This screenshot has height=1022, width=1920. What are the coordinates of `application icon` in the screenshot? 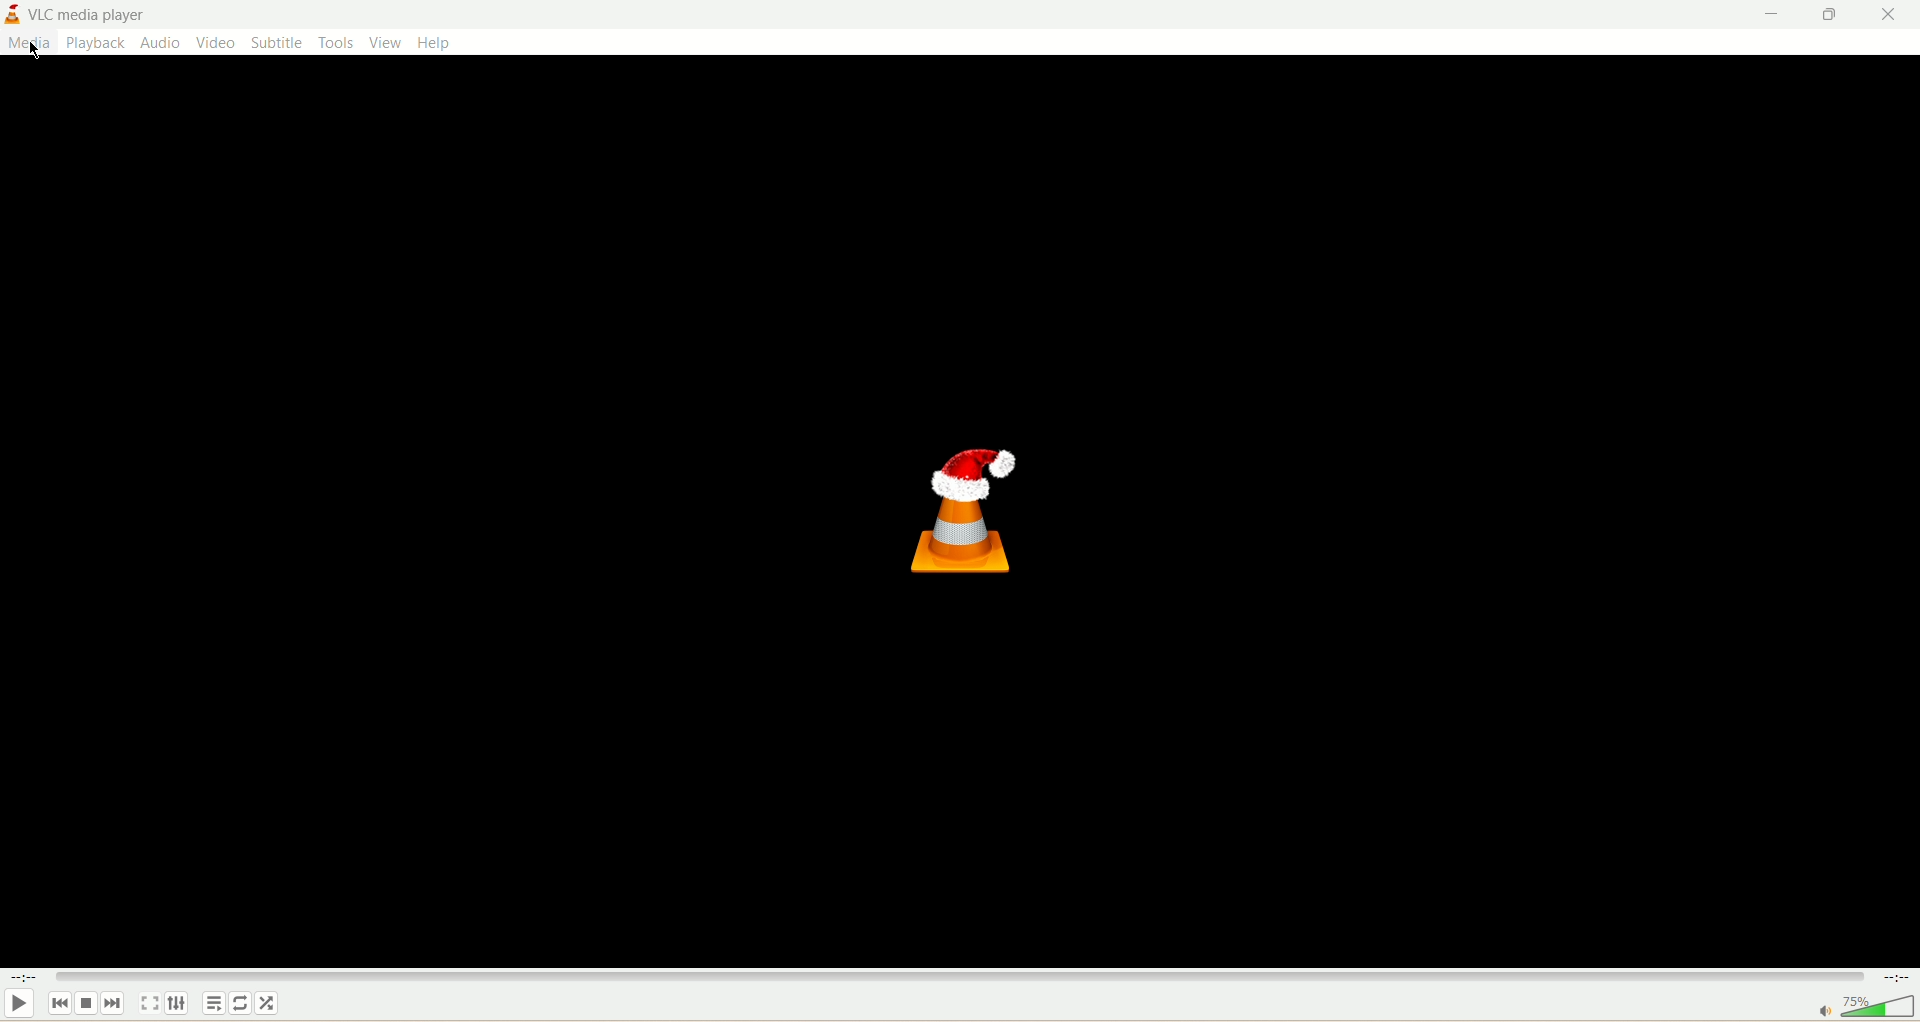 It's located at (973, 509).